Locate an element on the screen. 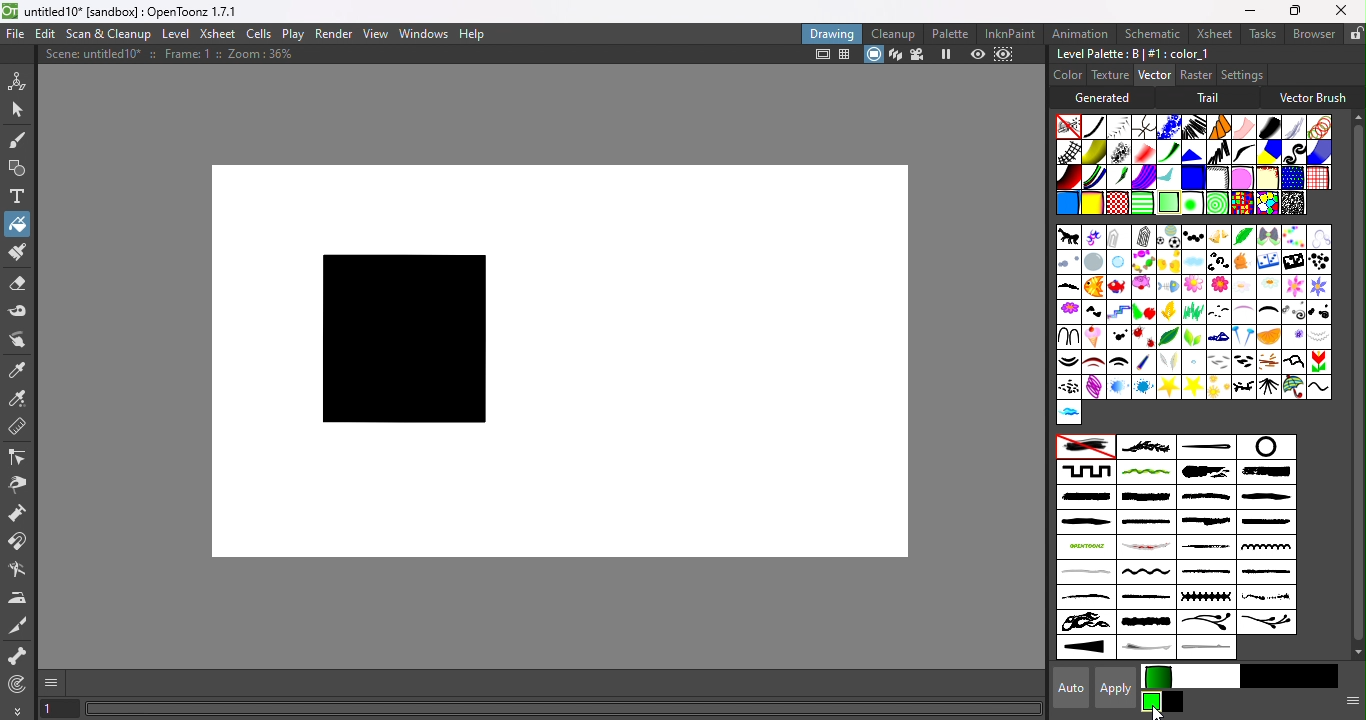 The image size is (1366, 720). Buttonhole is located at coordinates (1206, 447).